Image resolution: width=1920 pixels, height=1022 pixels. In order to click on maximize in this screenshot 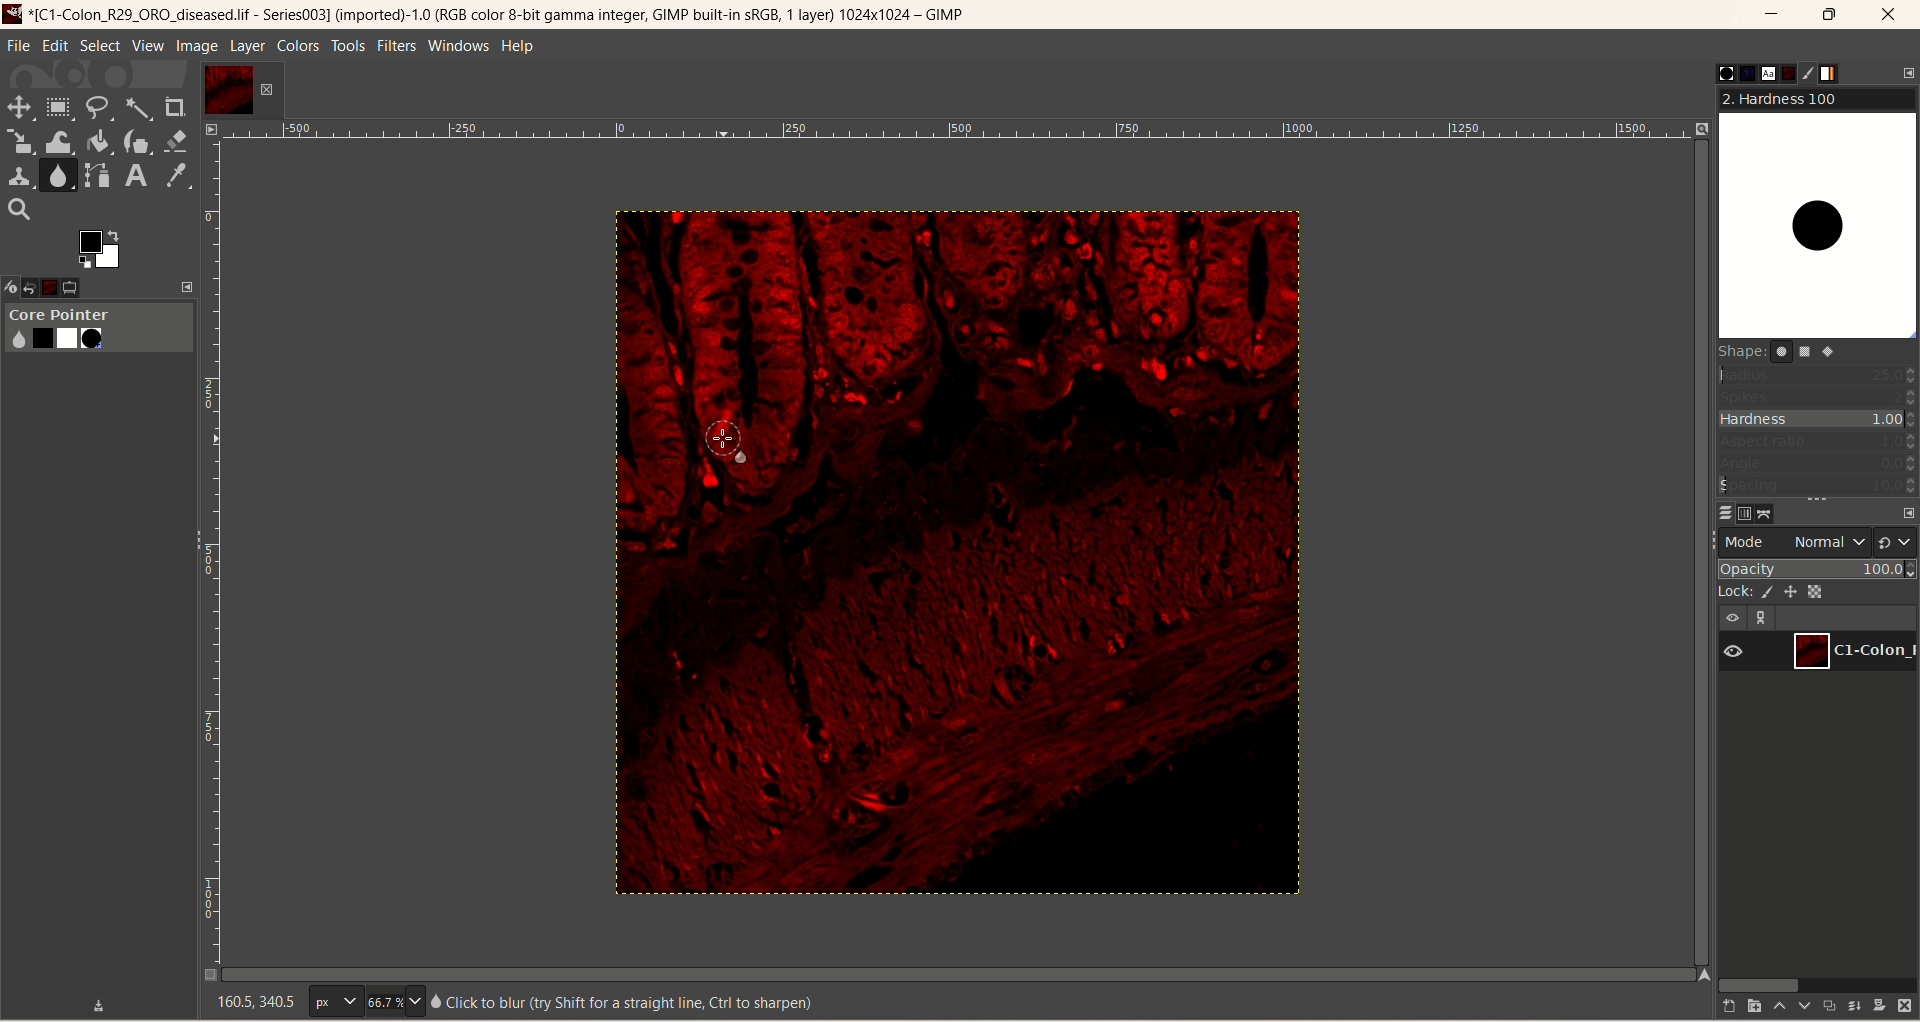, I will do `click(1831, 15)`.